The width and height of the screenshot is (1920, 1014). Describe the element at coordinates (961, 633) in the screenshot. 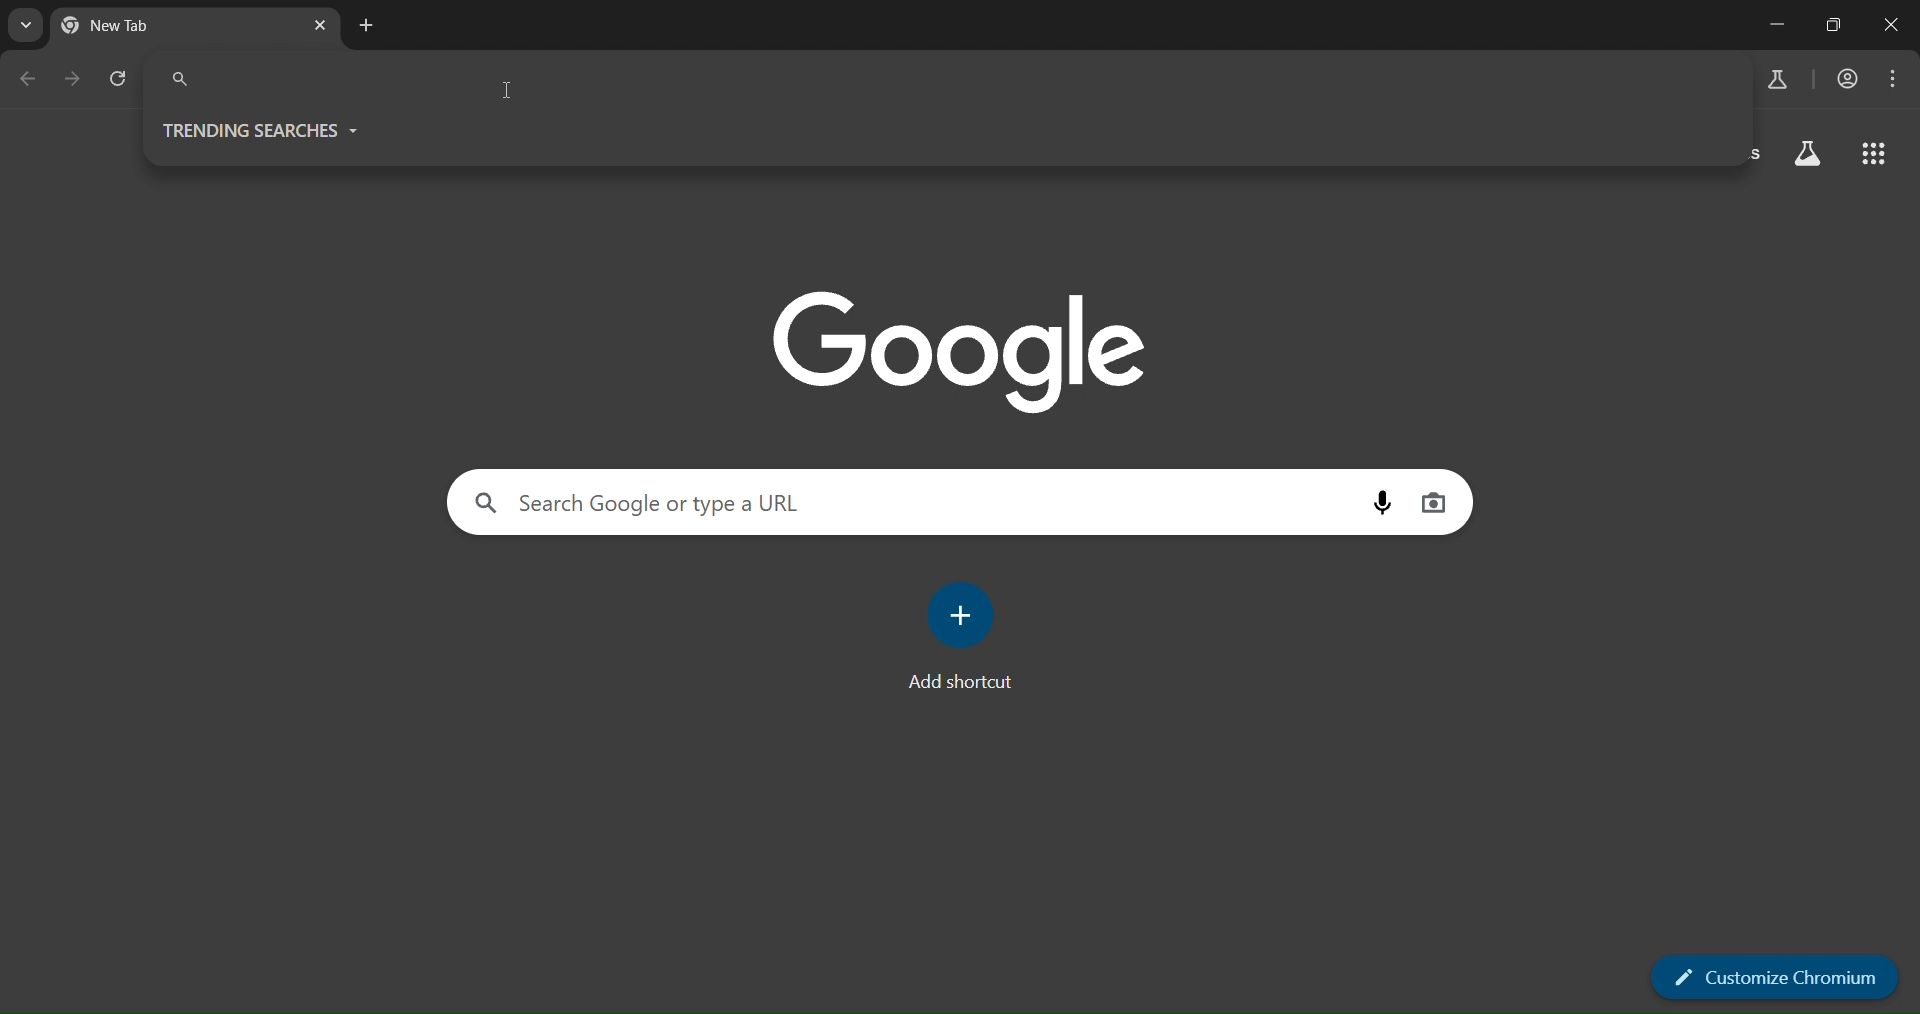

I see `Add shortcut` at that location.